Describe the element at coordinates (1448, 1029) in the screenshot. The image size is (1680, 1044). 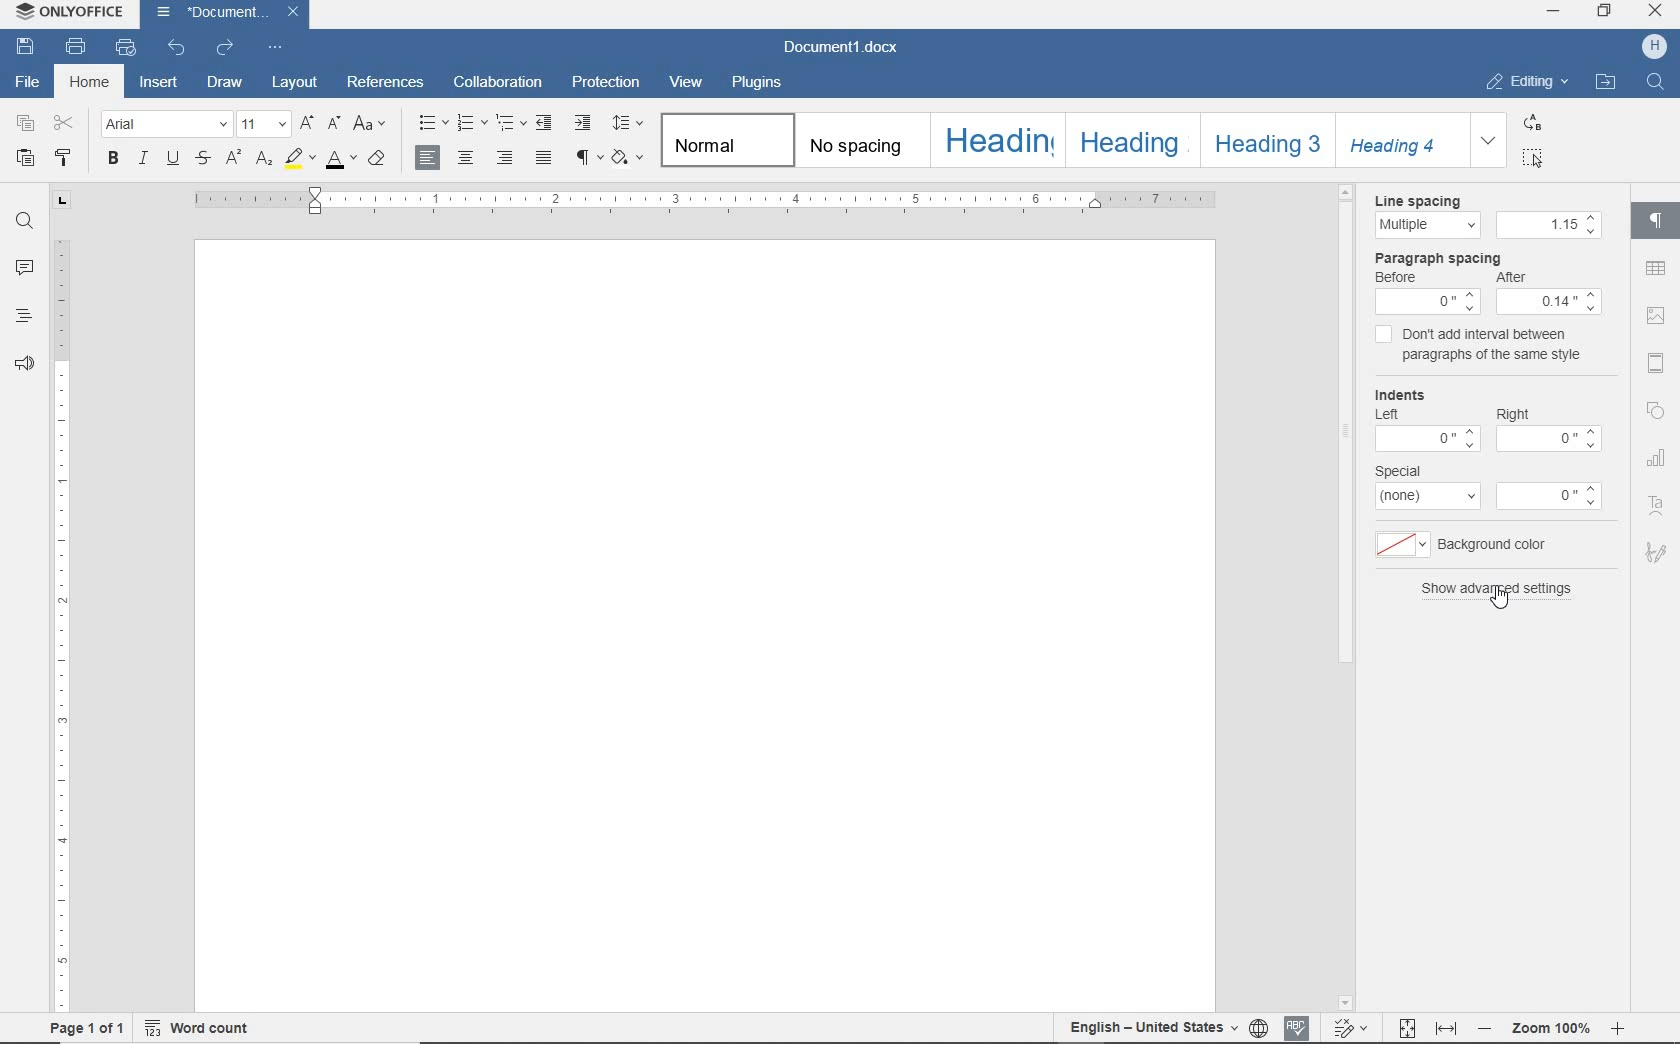
I see `Fit to width` at that location.